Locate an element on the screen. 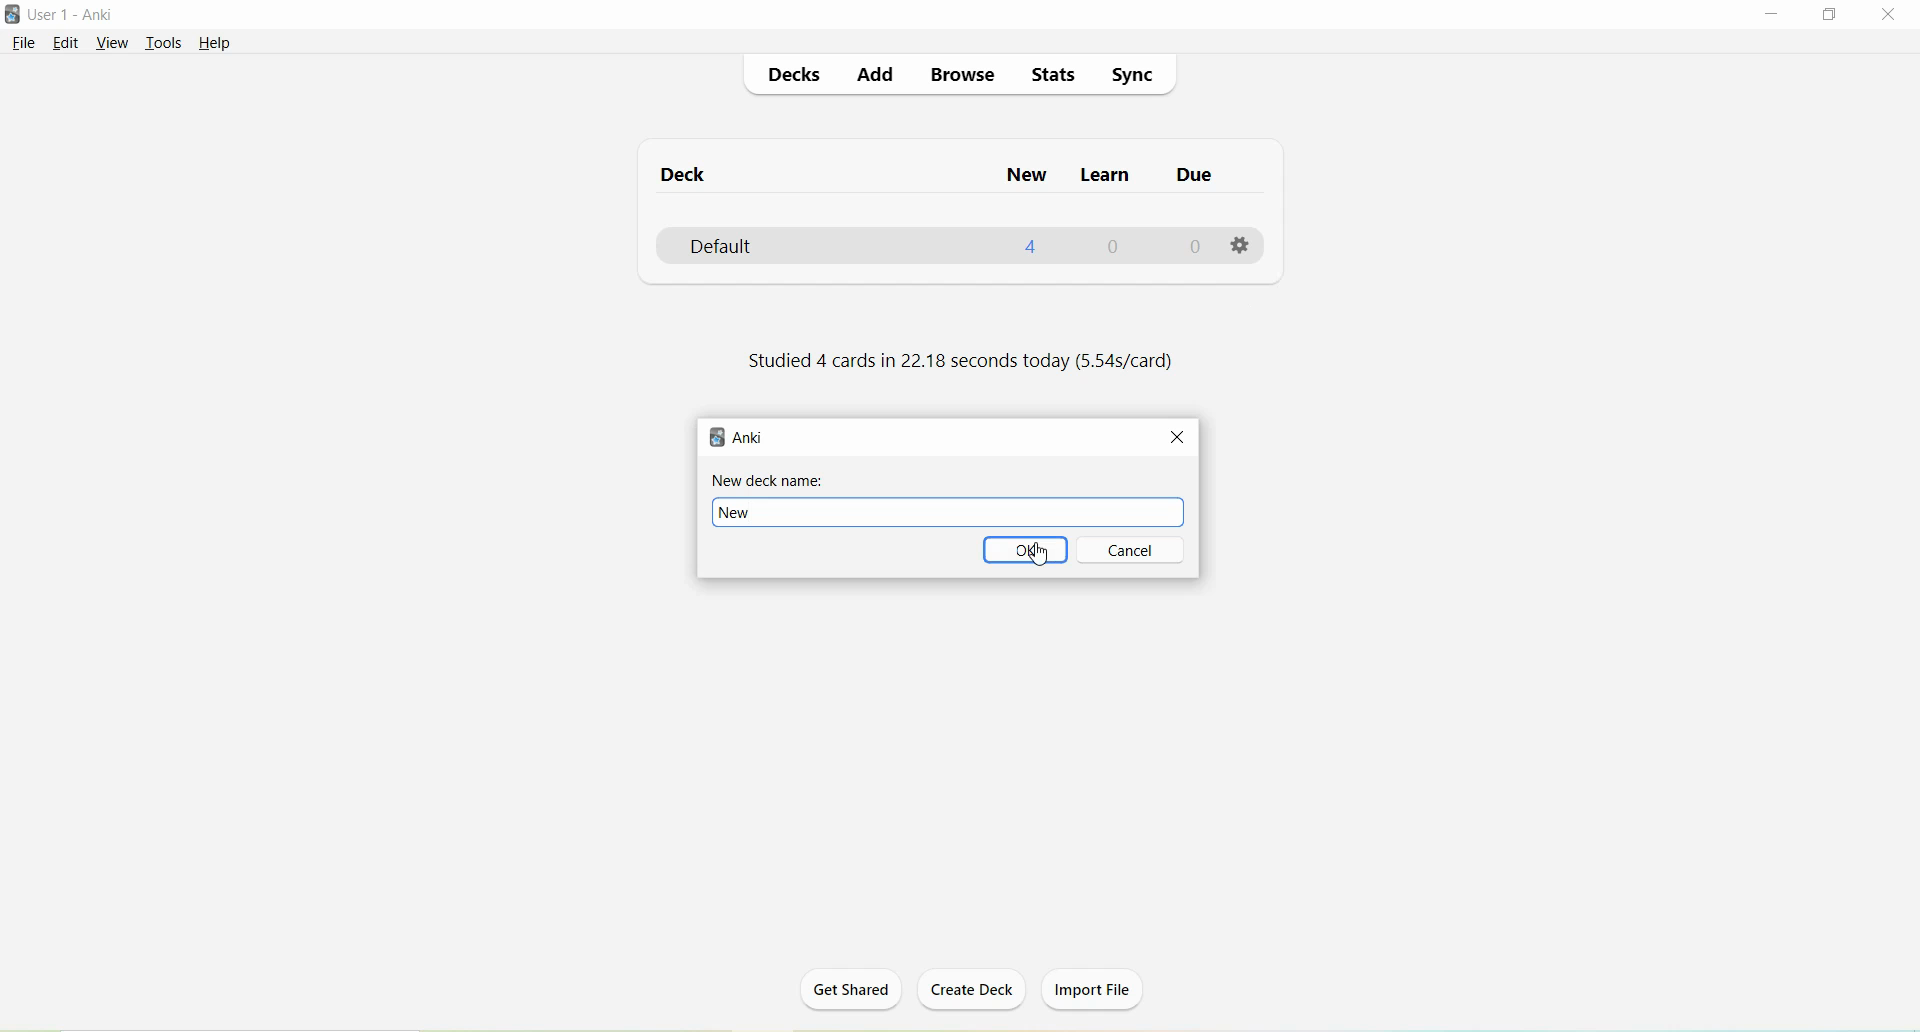 The height and width of the screenshot is (1032, 1920). OK is located at coordinates (1025, 550).